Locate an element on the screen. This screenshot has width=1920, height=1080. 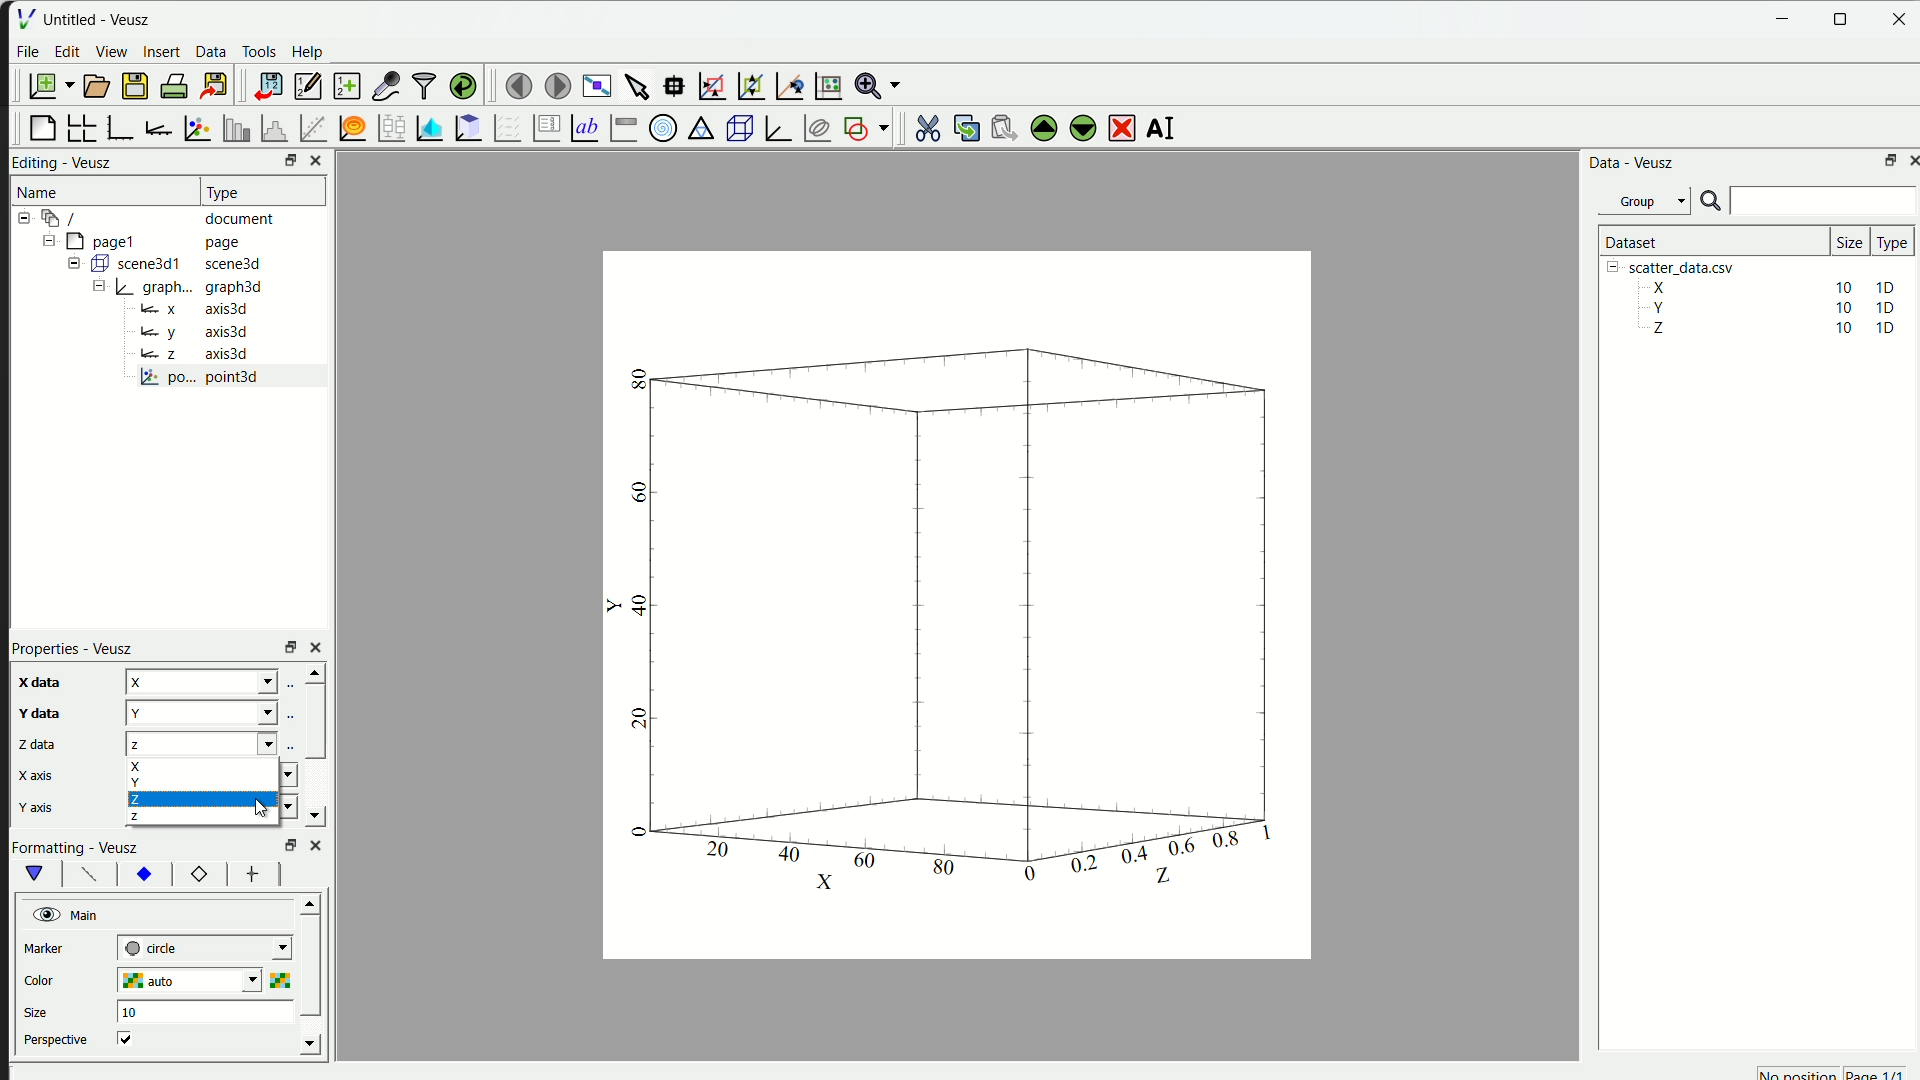
editor is located at coordinates (304, 86).